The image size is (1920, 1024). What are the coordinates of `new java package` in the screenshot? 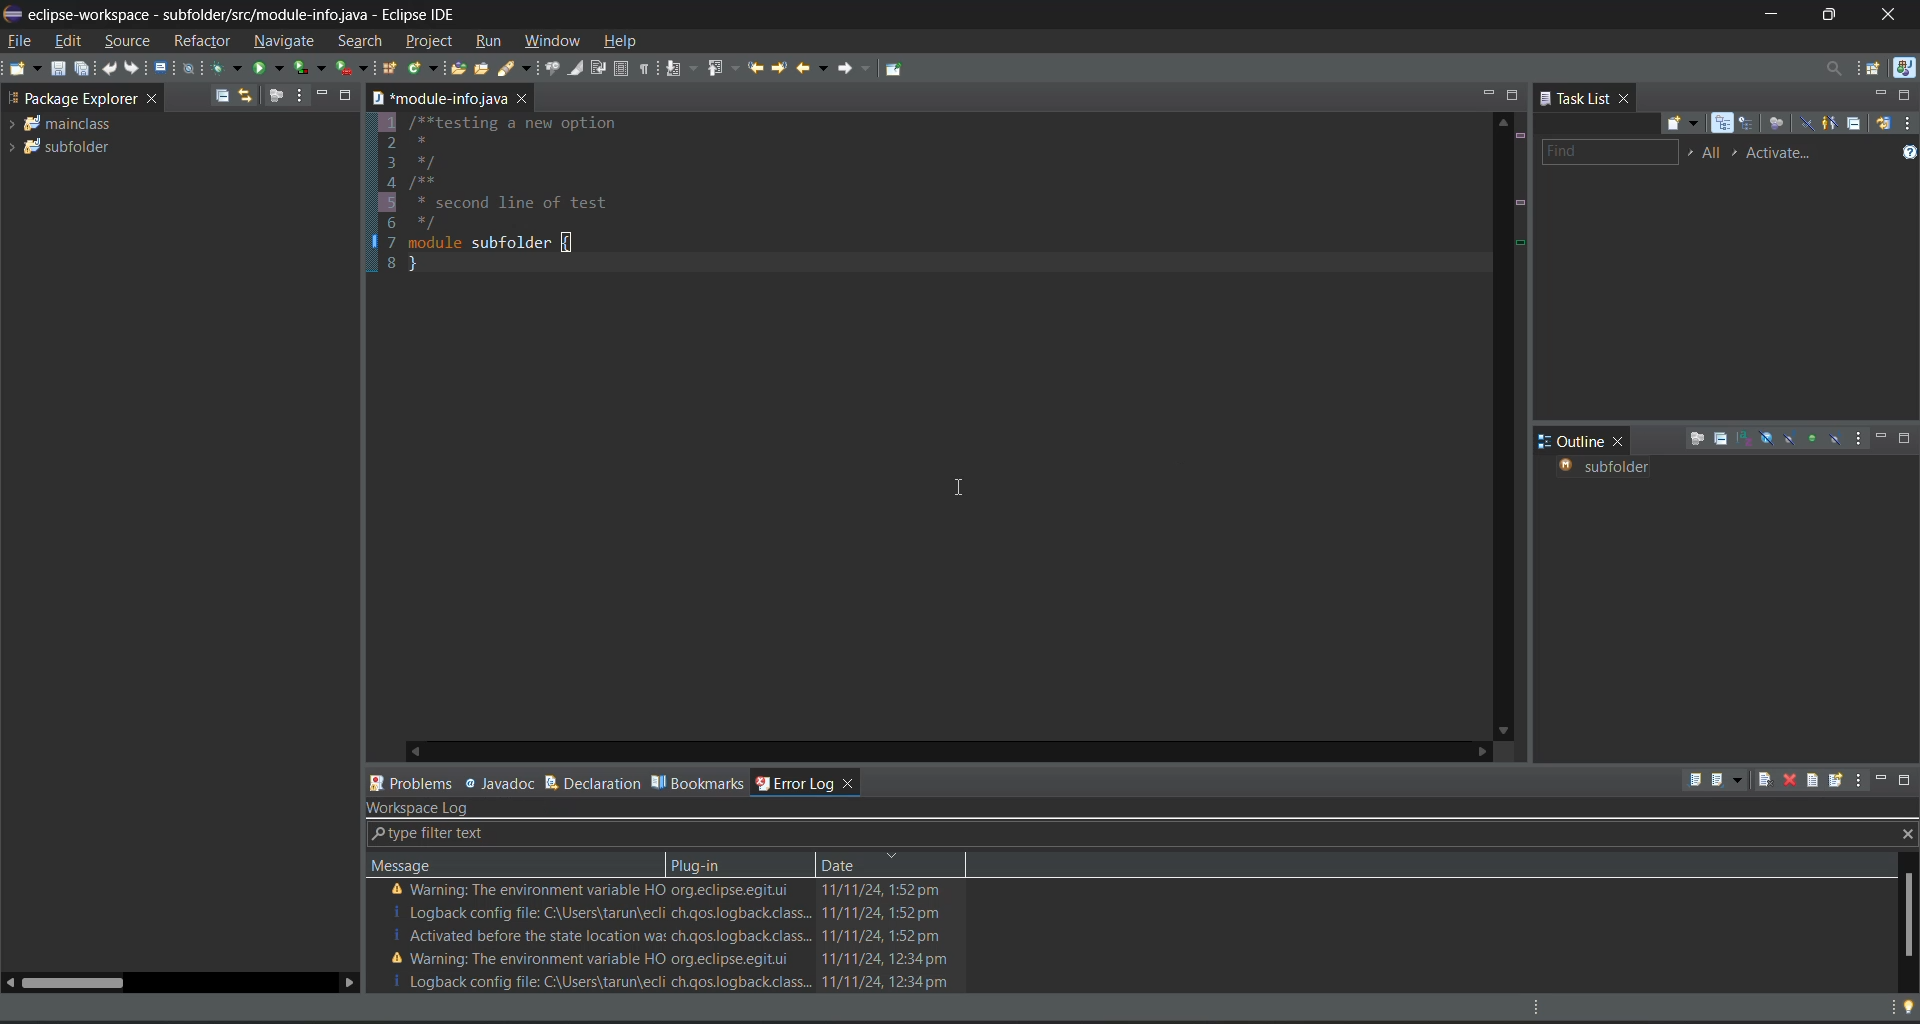 It's located at (391, 67).